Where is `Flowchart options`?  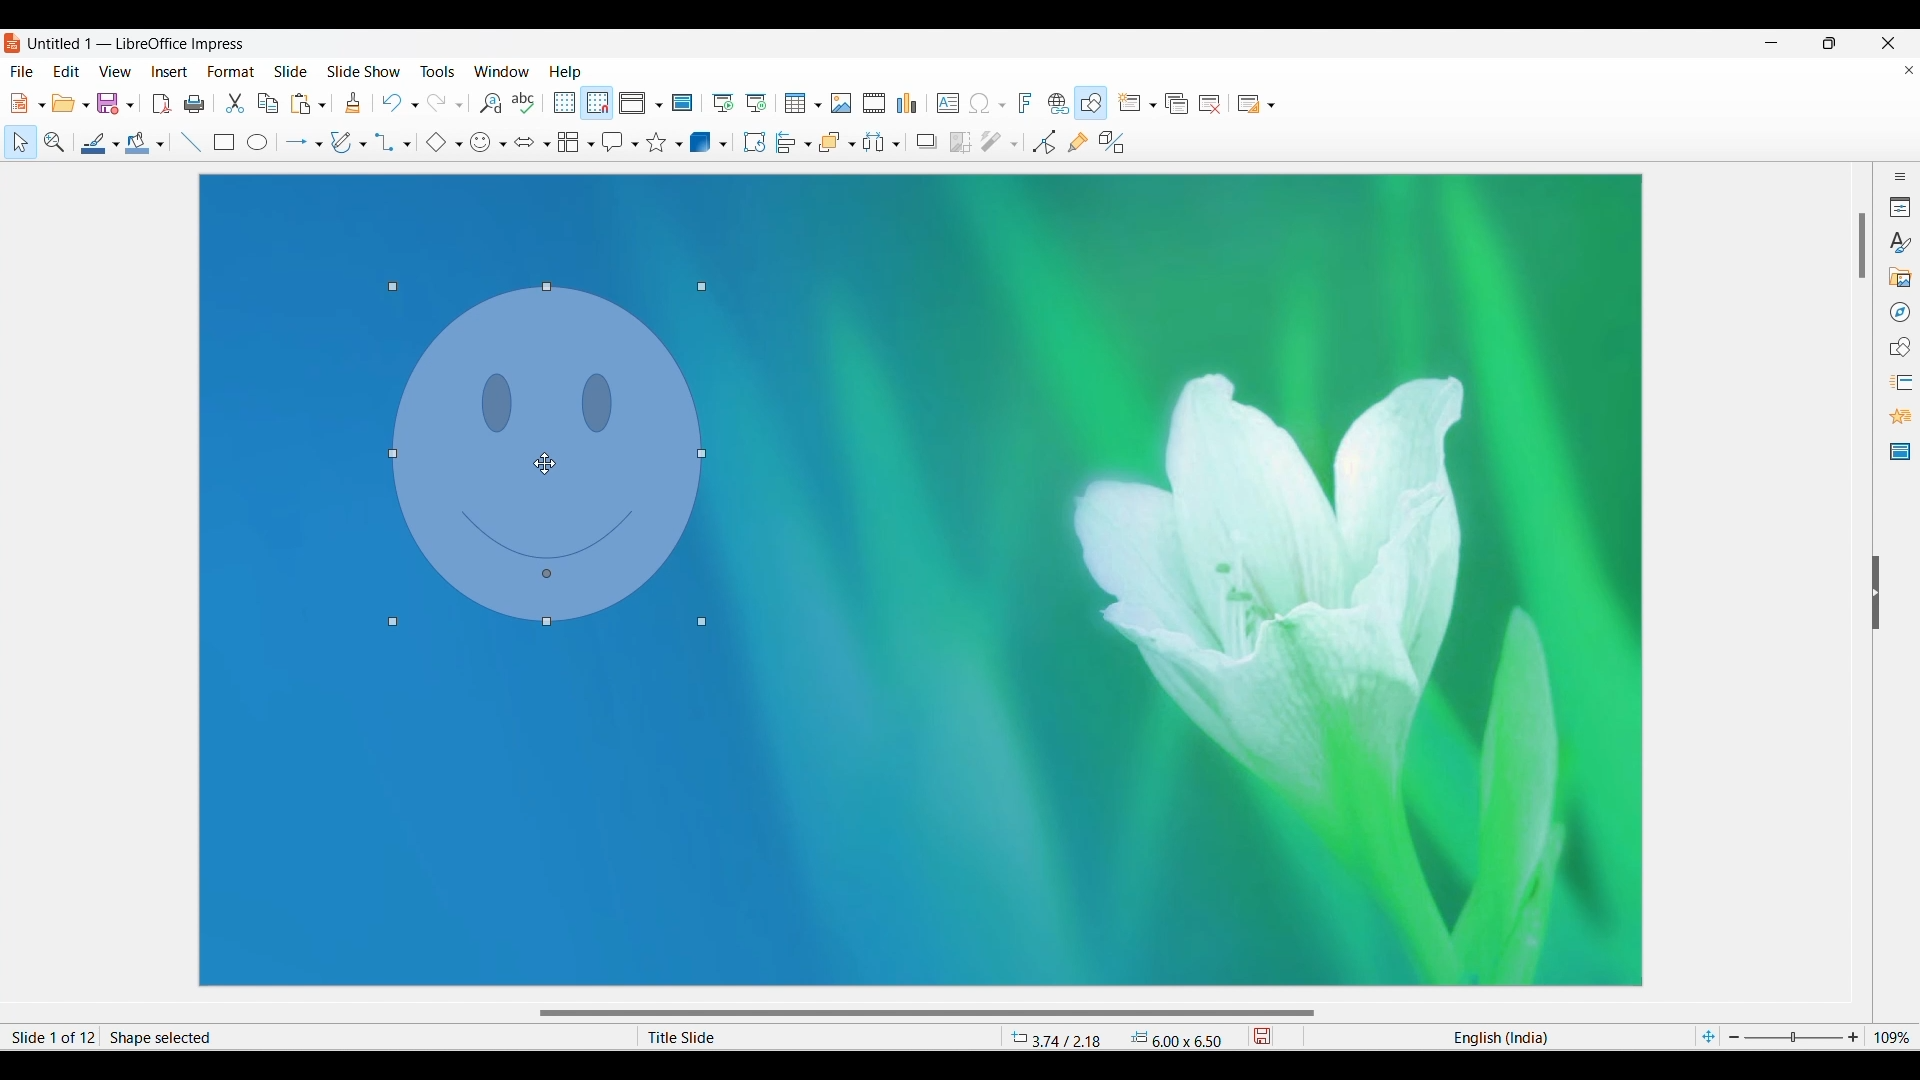
Flowchart options is located at coordinates (592, 144).